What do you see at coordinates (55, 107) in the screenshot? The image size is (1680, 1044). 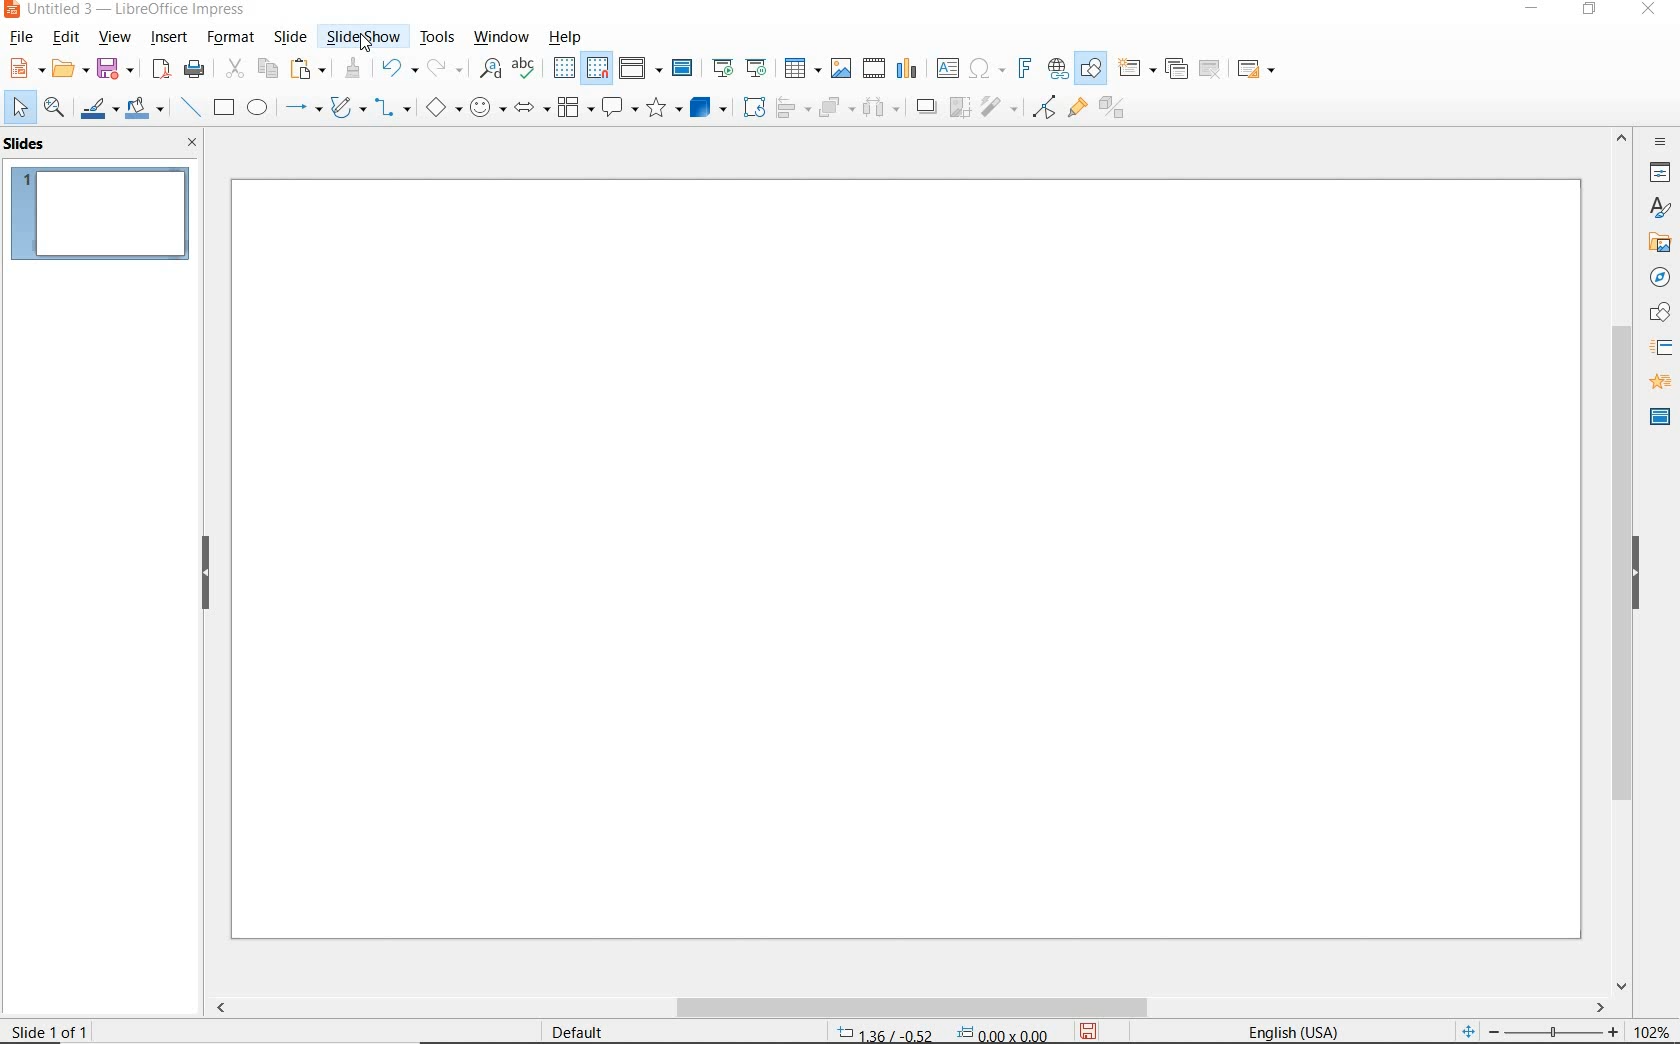 I see `ZOOM & PAN` at bounding box center [55, 107].